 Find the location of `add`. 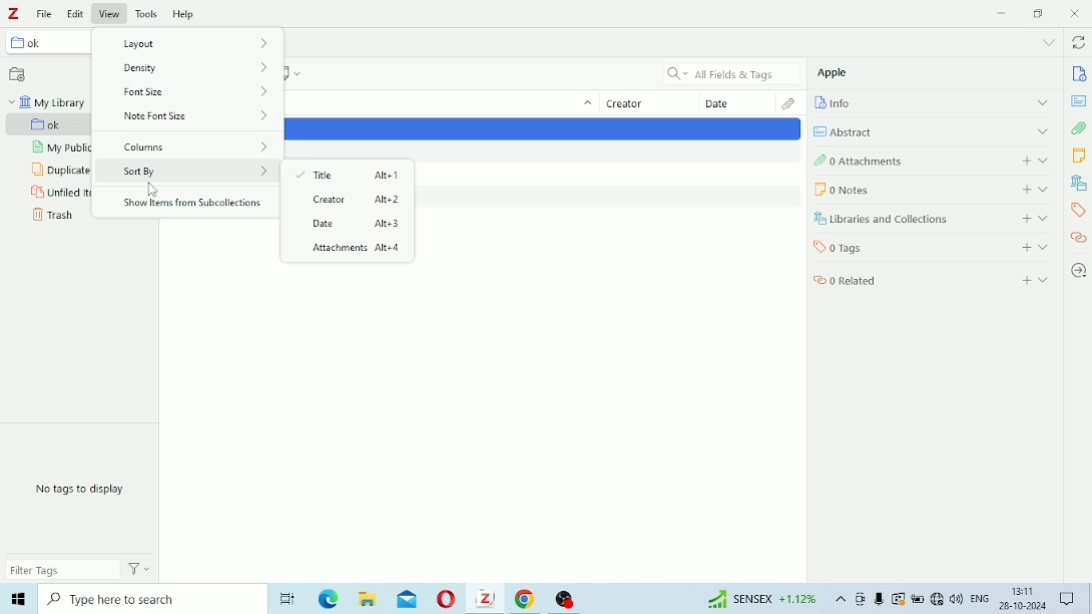

add is located at coordinates (1024, 247).